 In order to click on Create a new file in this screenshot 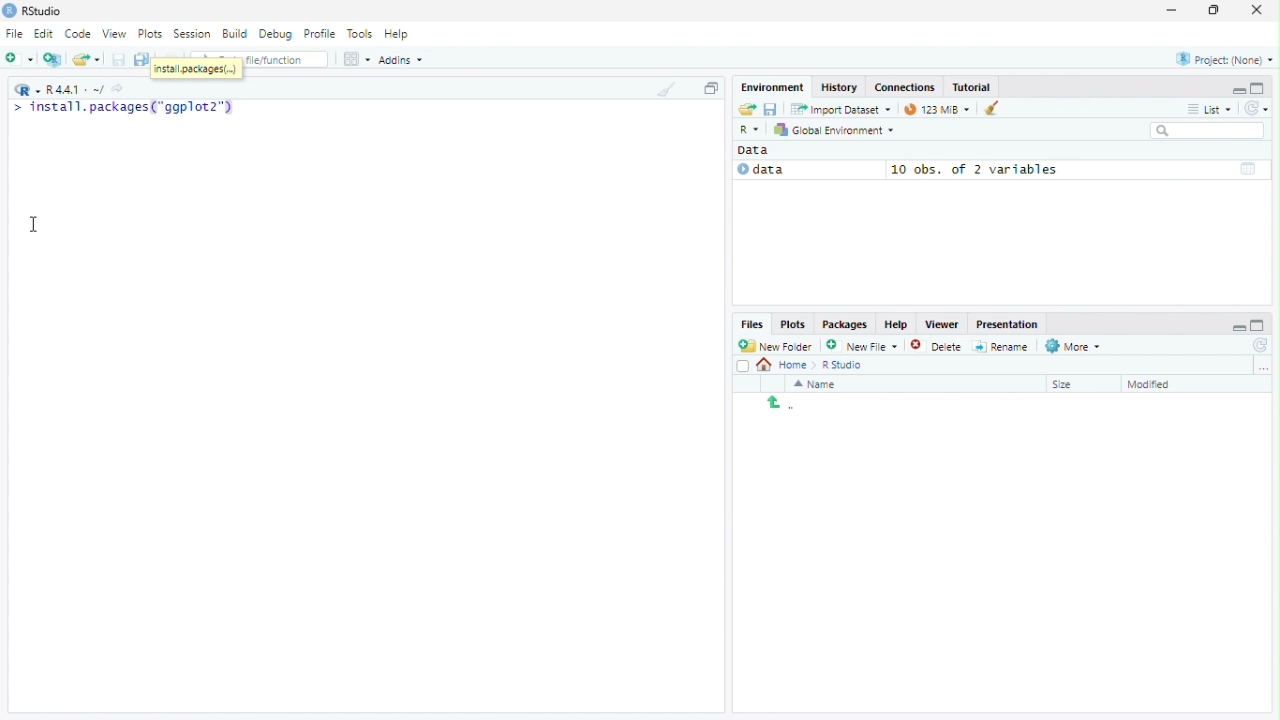, I will do `click(20, 59)`.